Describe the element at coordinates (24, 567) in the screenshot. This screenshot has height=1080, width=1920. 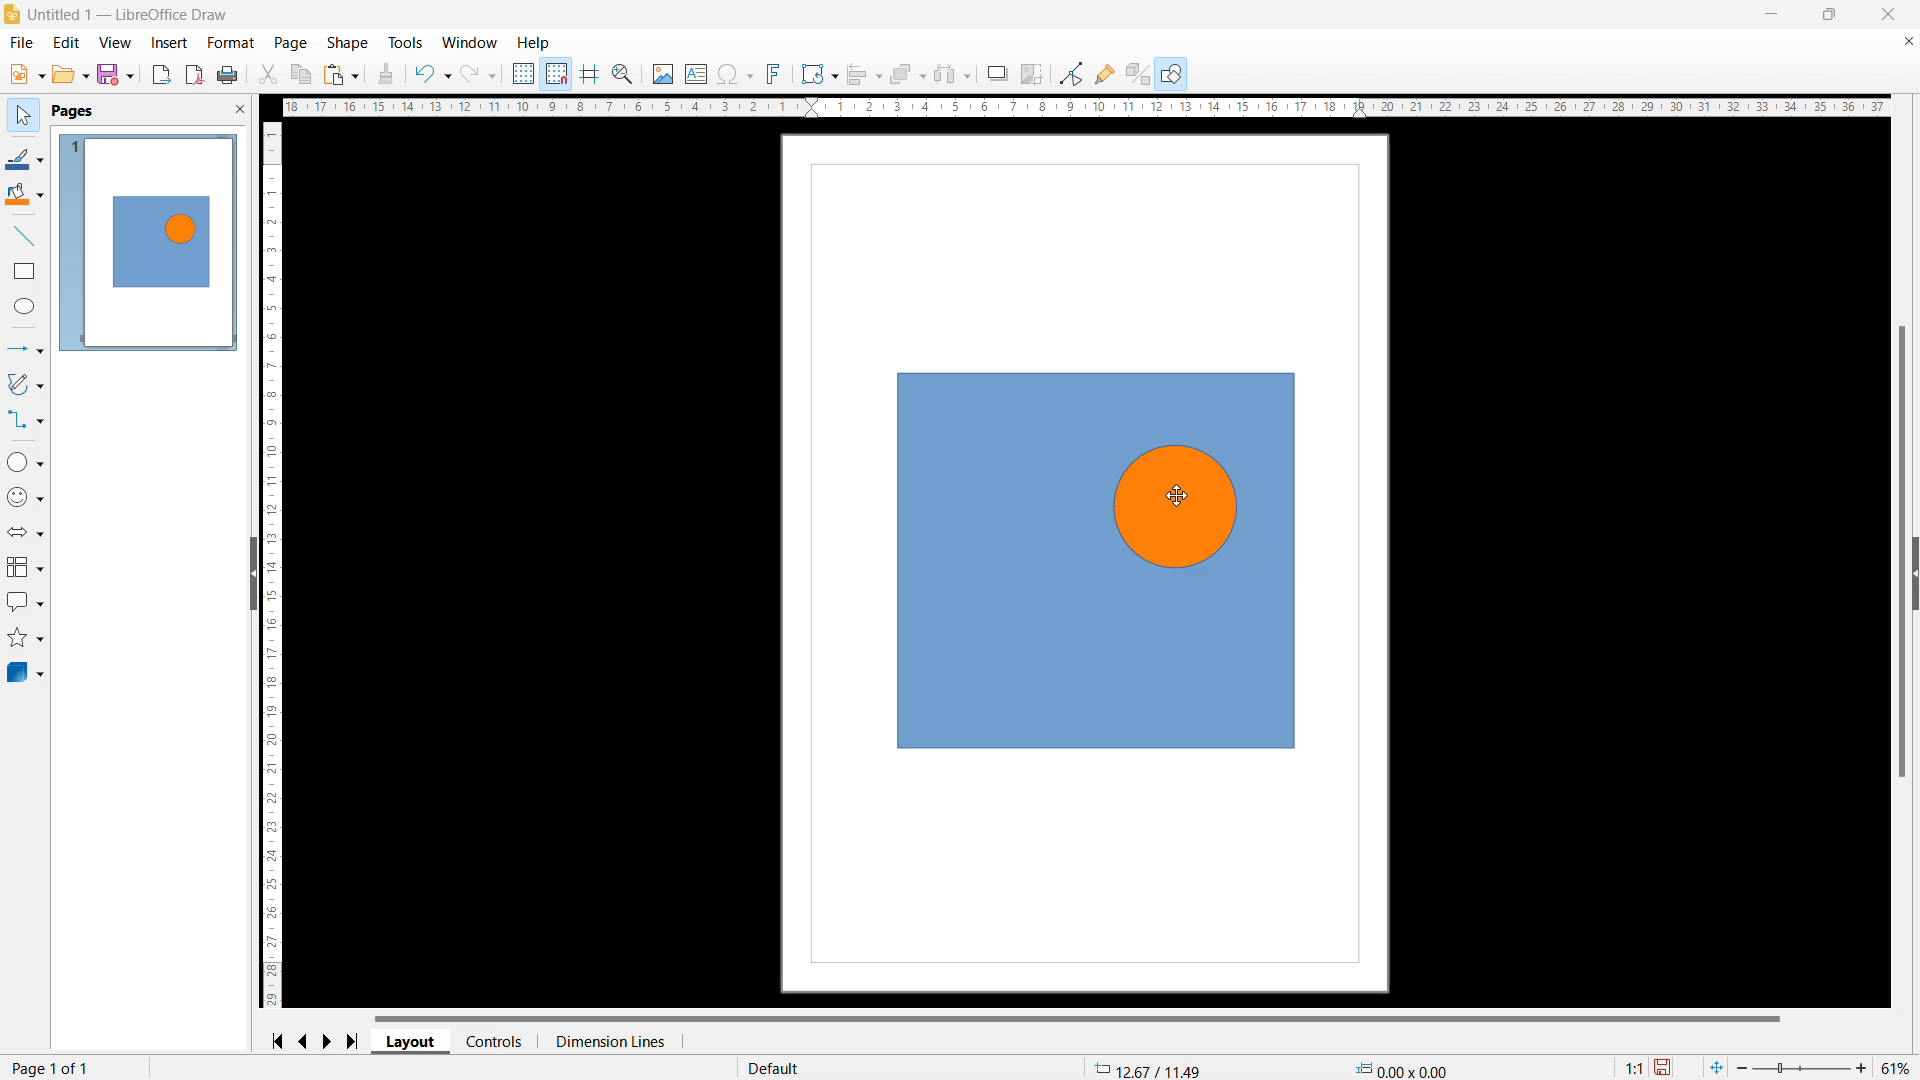
I see `flowchart` at that location.